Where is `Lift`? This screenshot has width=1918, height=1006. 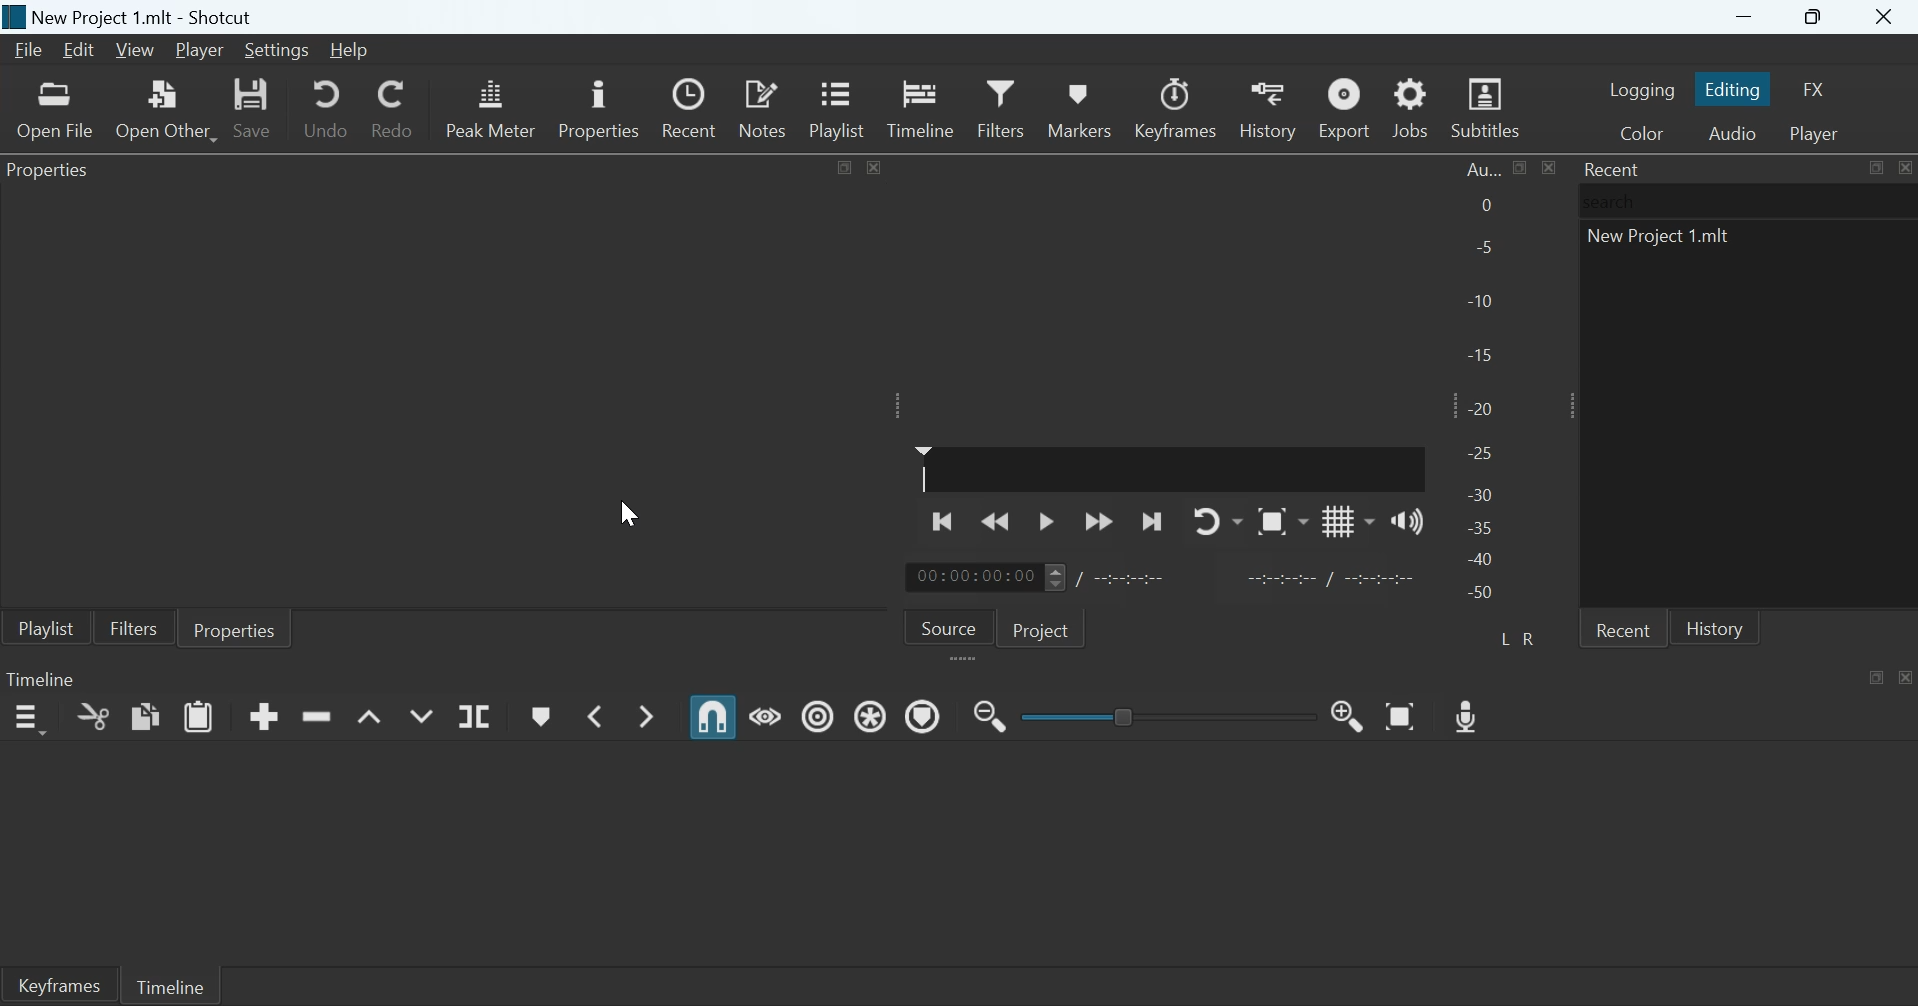 Lift is located at coordinates (370, 718).